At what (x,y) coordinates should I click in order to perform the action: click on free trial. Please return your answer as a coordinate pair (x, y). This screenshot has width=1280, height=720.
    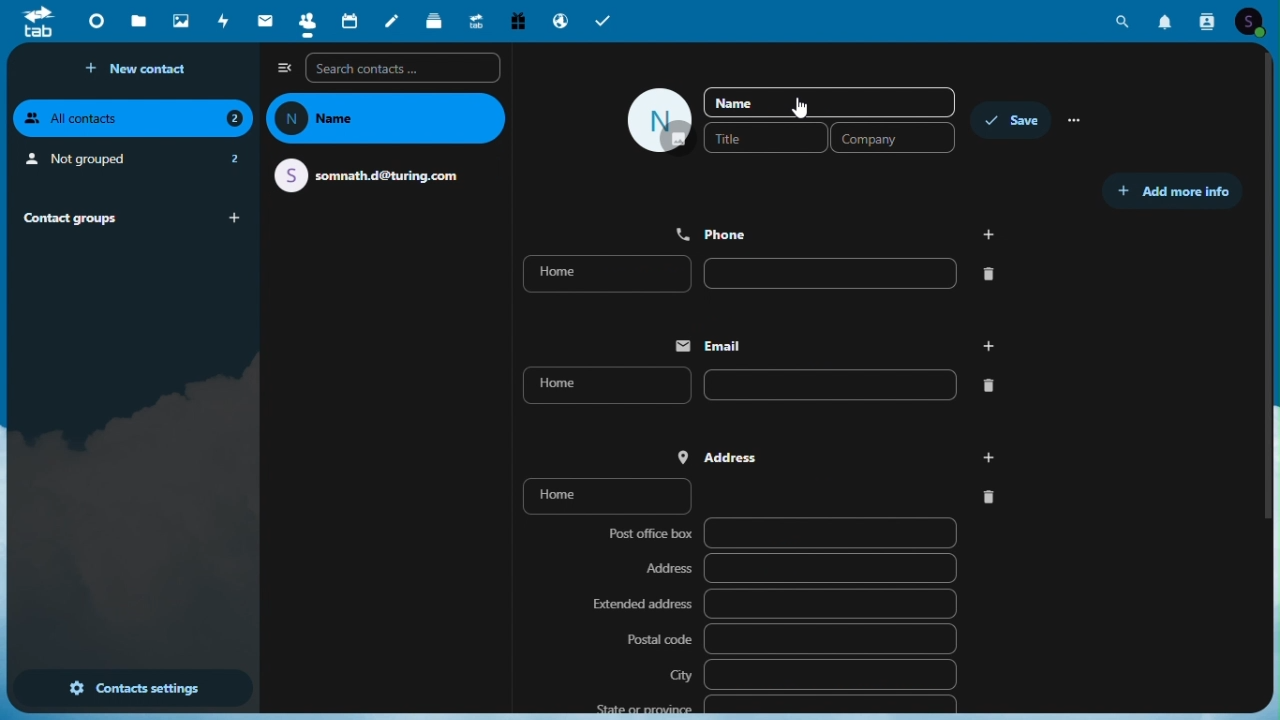
    Looking at the image, I should click on (519, 20).